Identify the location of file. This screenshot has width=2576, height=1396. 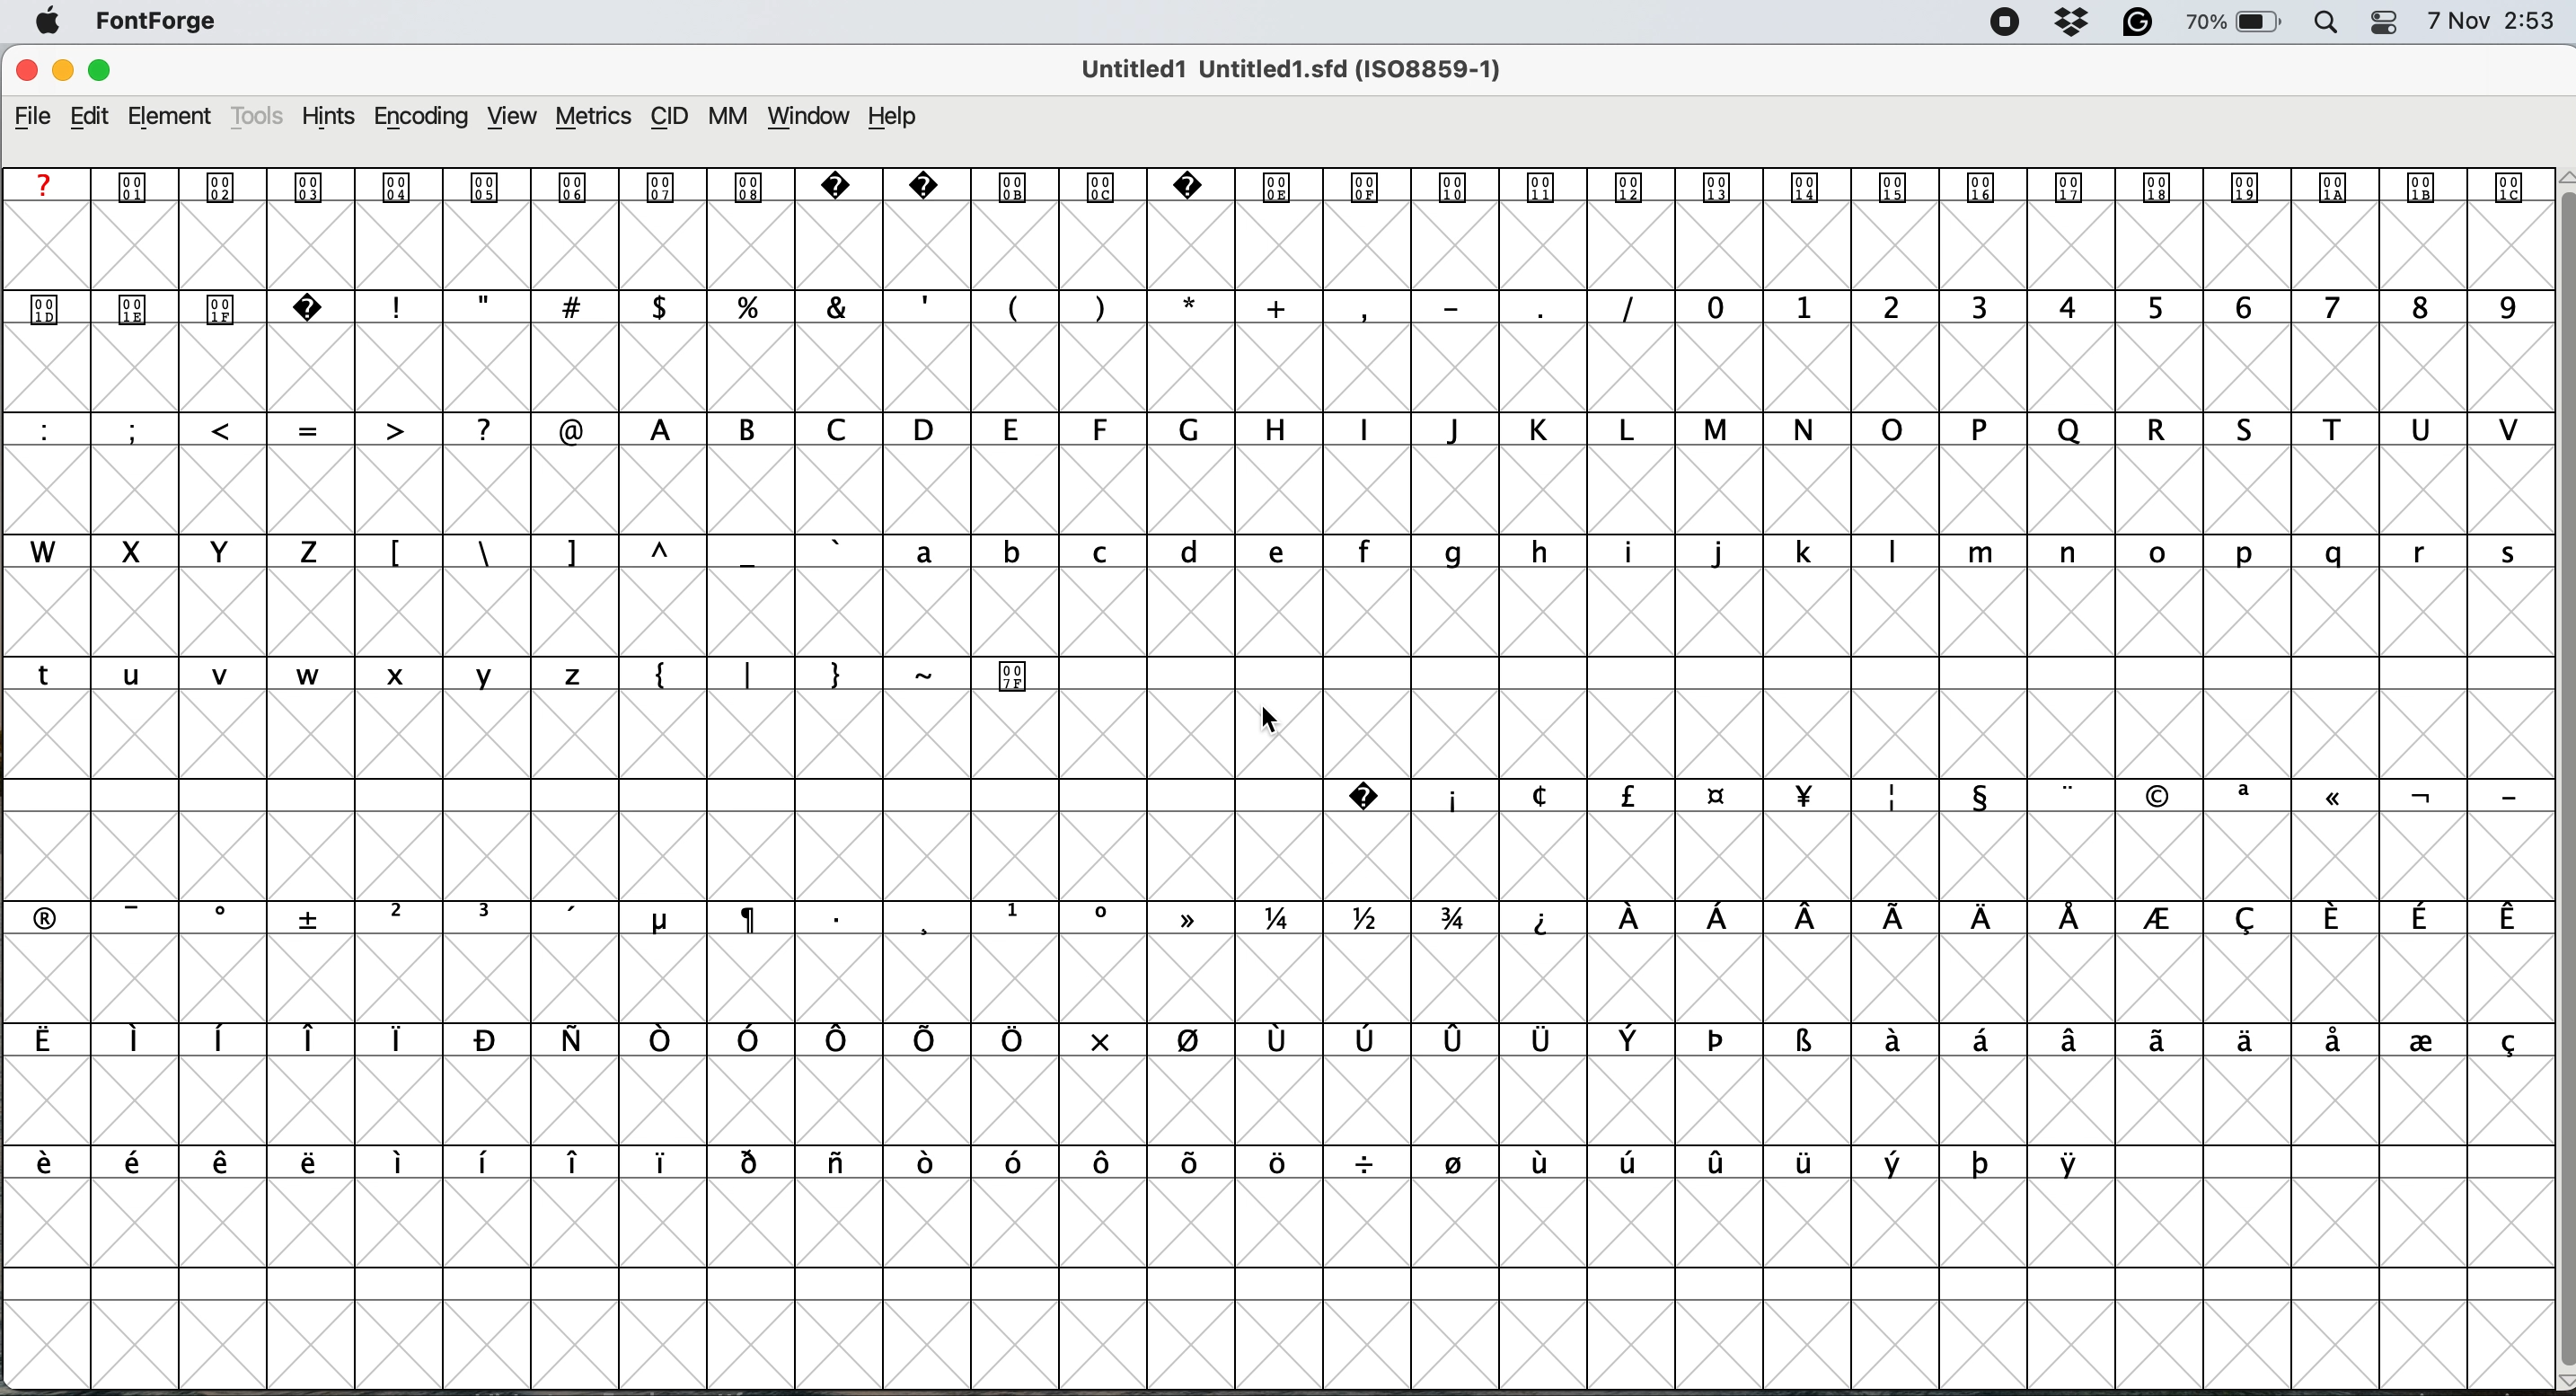
(38, 118).